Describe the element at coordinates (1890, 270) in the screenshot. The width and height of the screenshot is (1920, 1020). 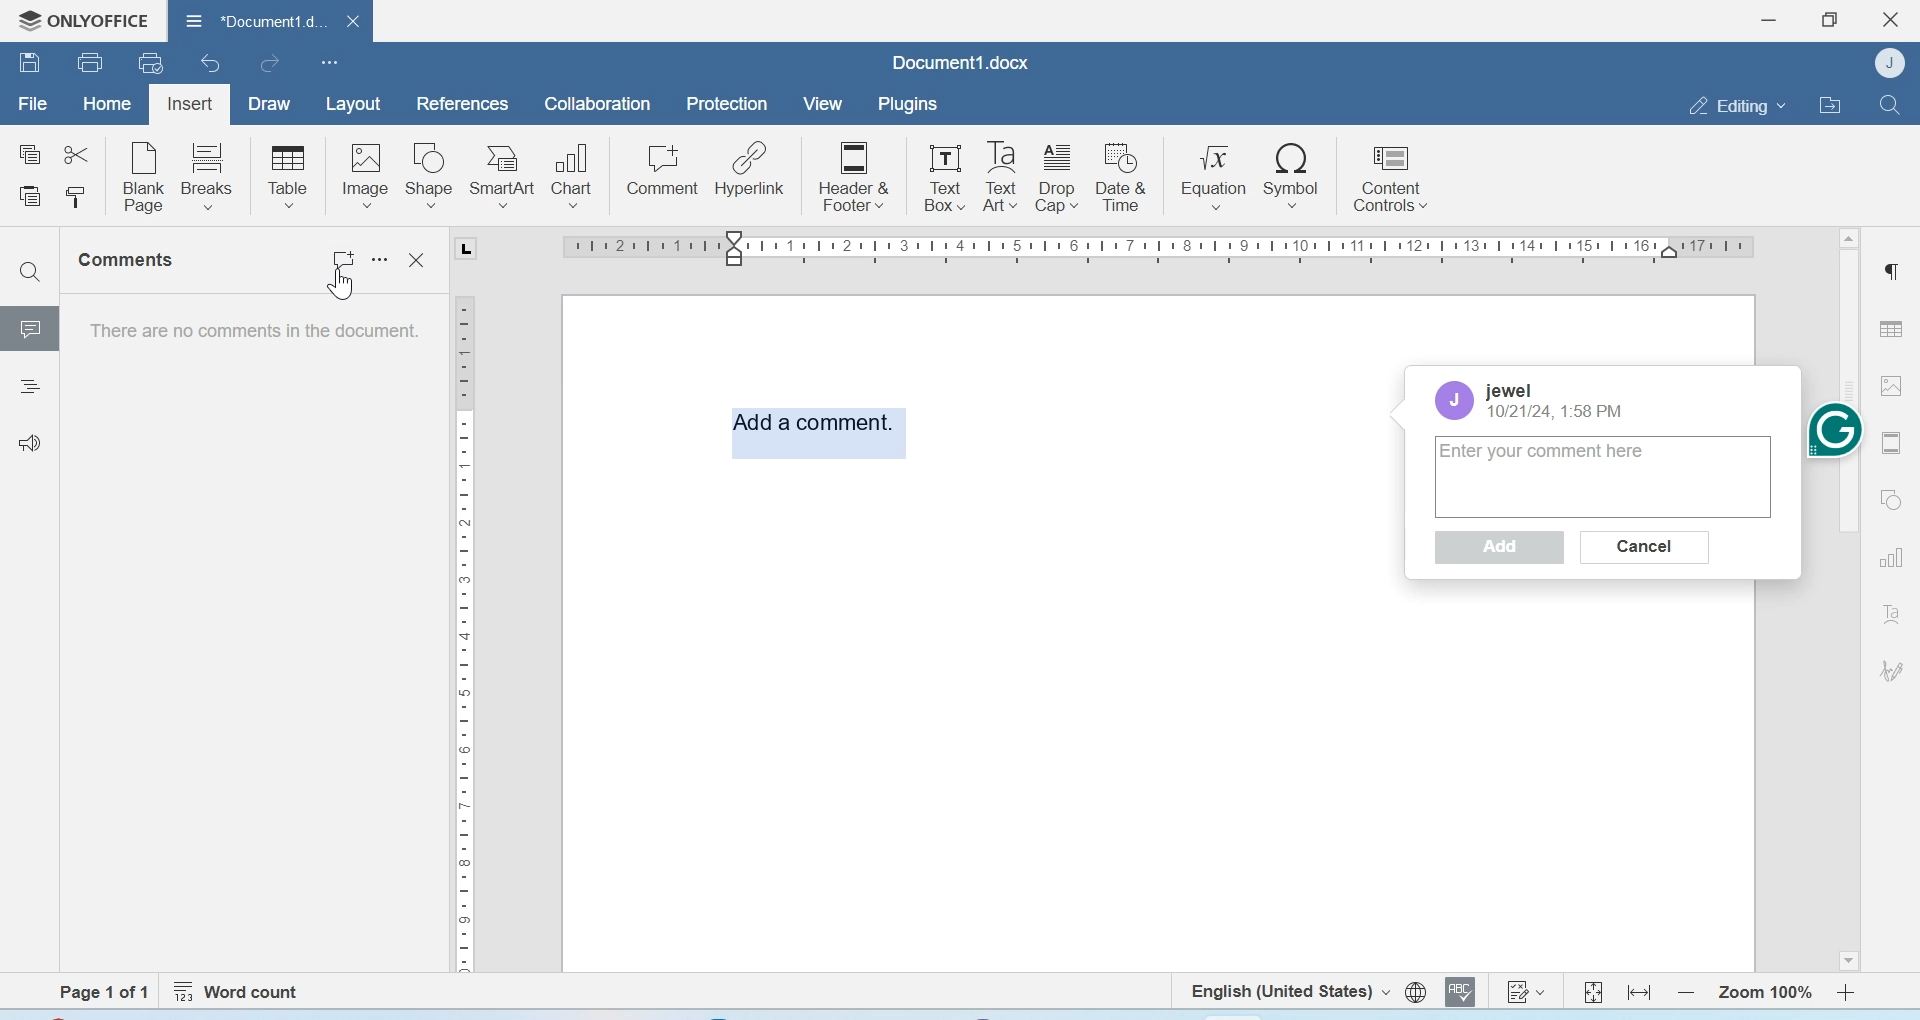
I see `Paragraph settings` at that location.